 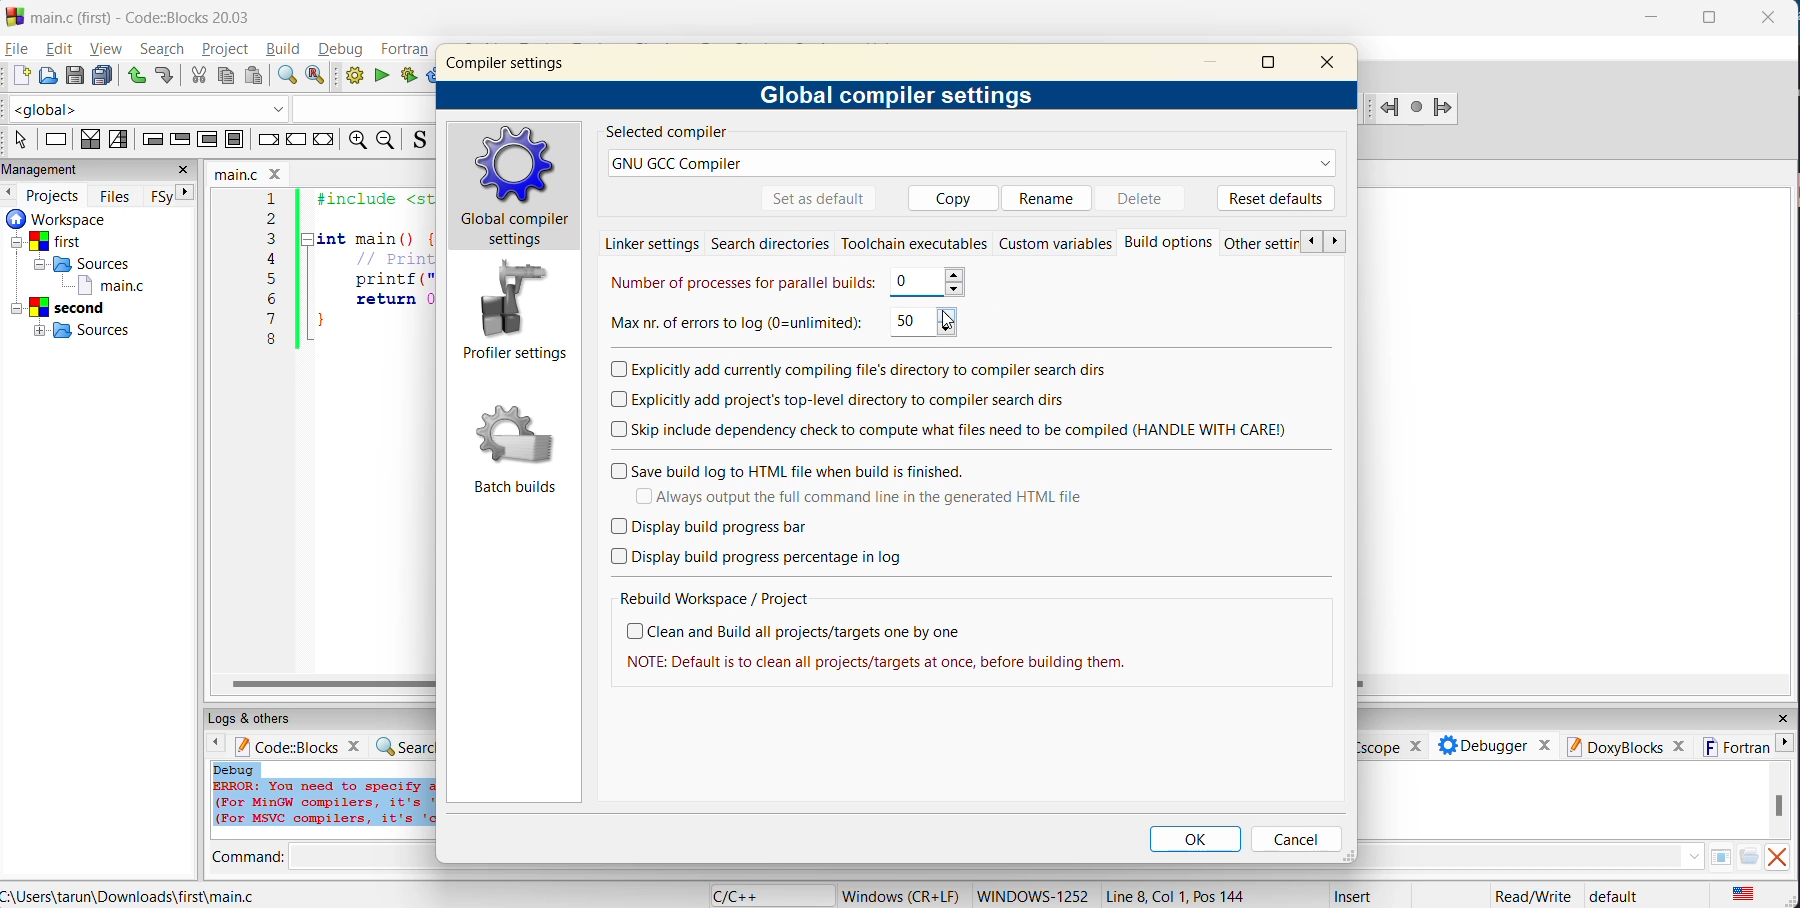 I want to click on copy, so click(x=228, y=77).